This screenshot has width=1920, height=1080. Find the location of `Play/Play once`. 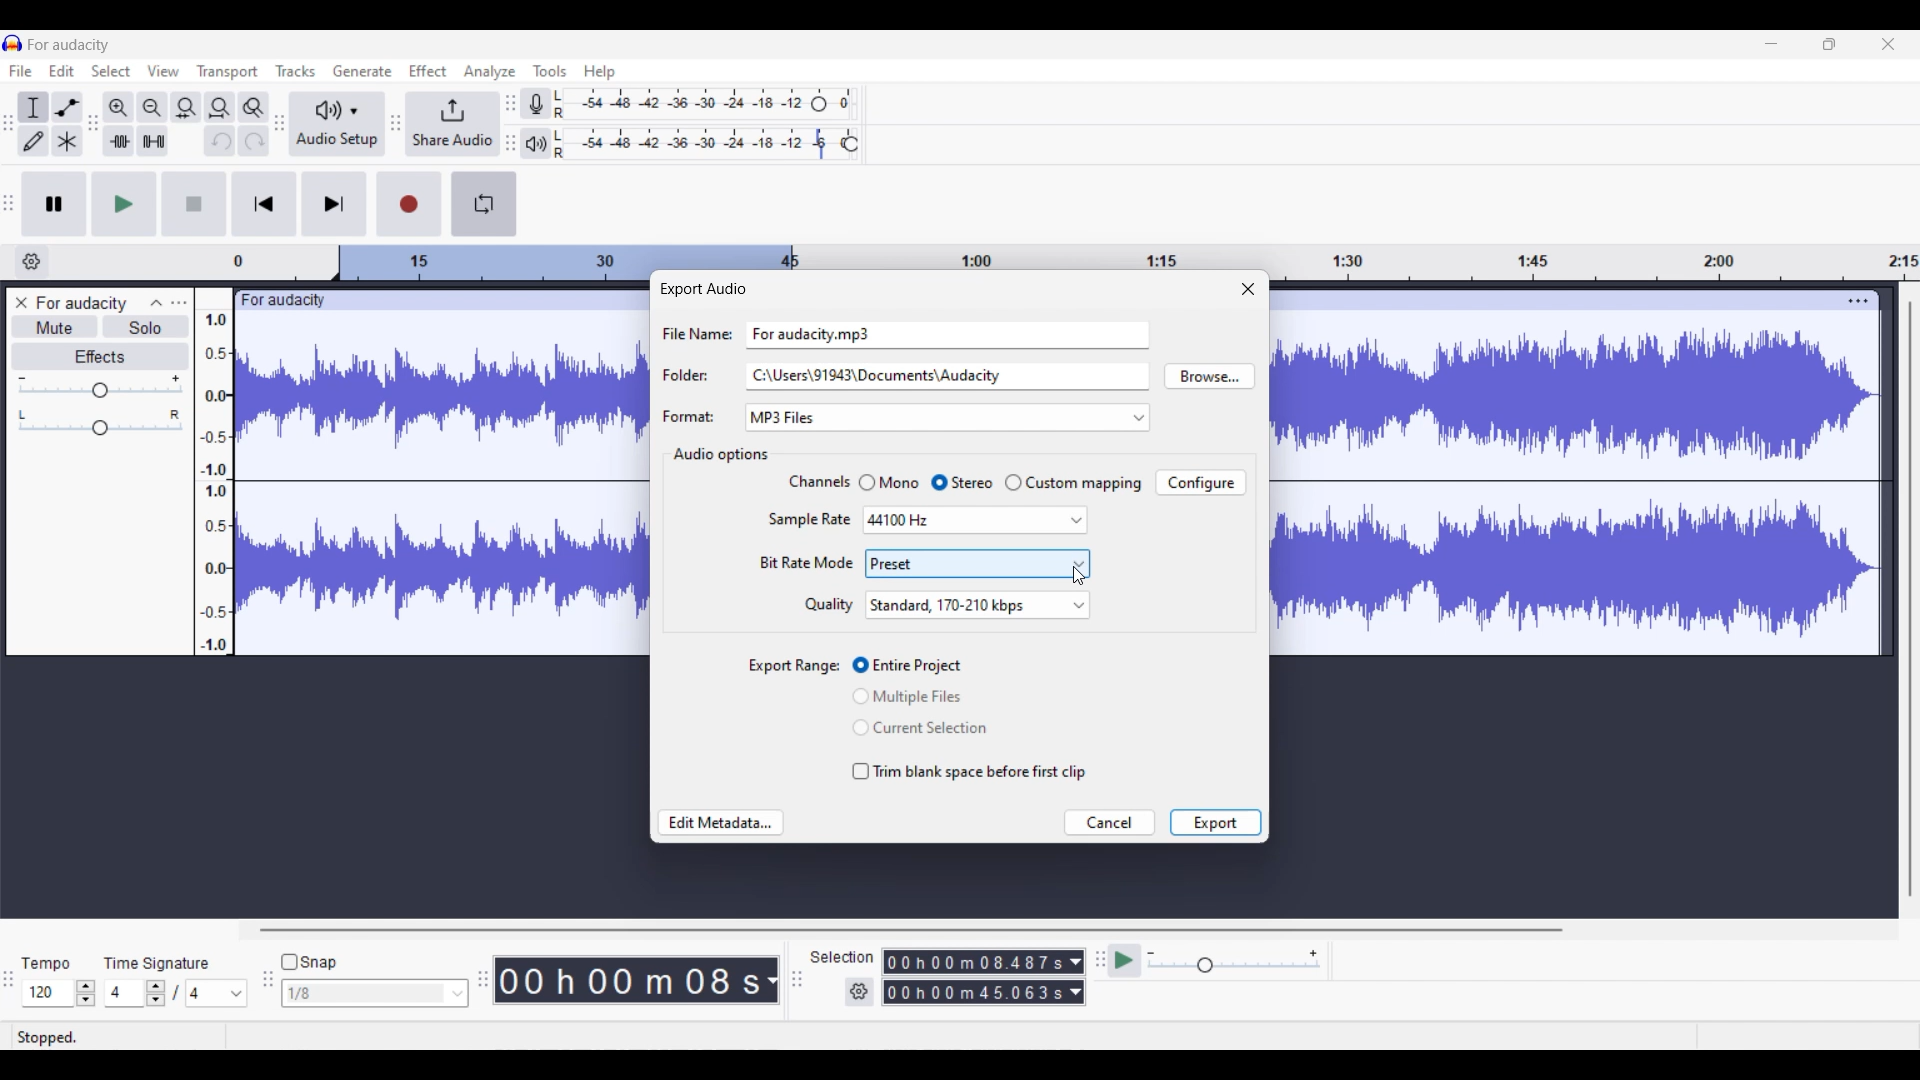

Play/Play once is located at coordinates (125, 204).